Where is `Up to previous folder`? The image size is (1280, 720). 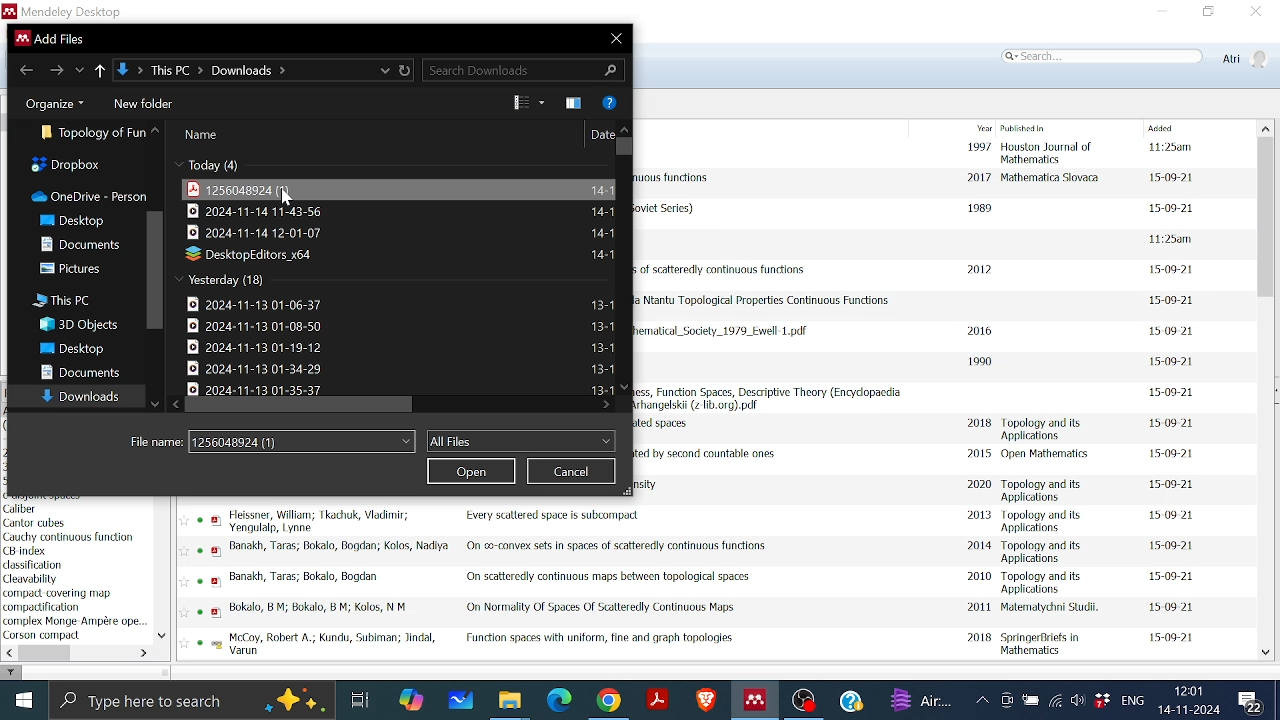
Up to previous folder is located at coordinates (101, 69).